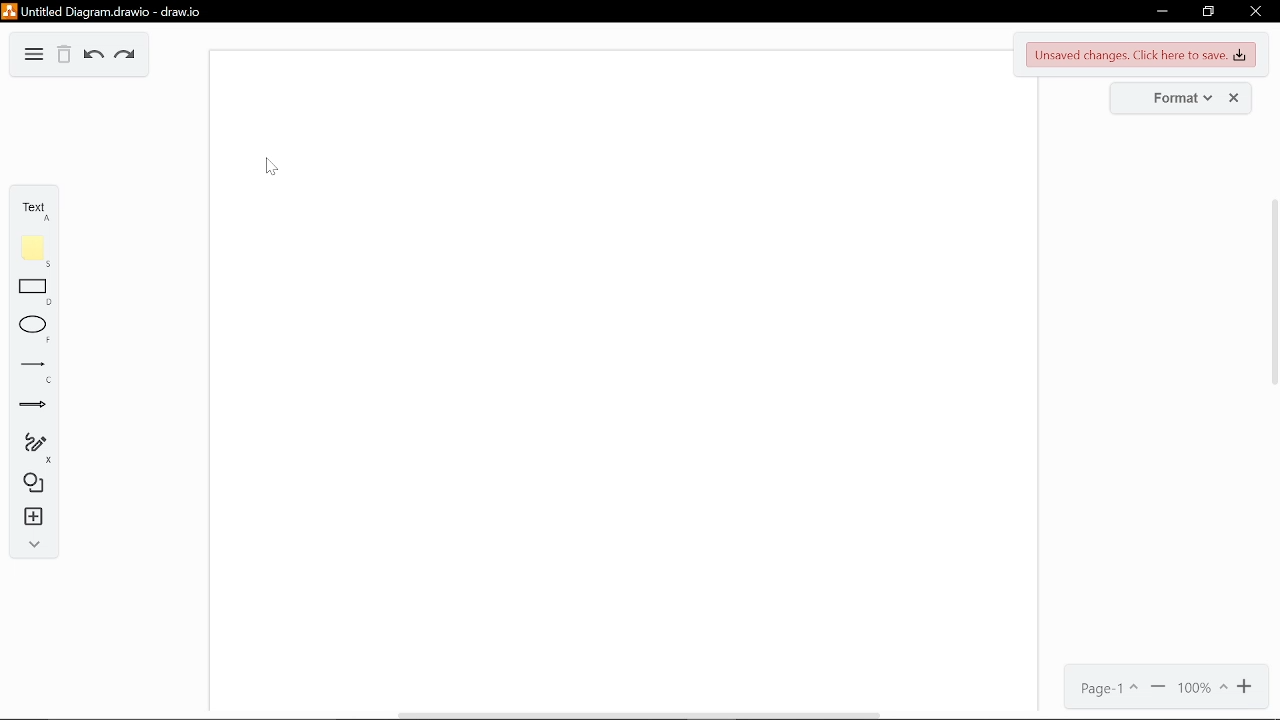 This screenshot has width=1280, height=720. Describe the element at coordinates (27, 543) in the screenshot. I see `collapse` at that location.